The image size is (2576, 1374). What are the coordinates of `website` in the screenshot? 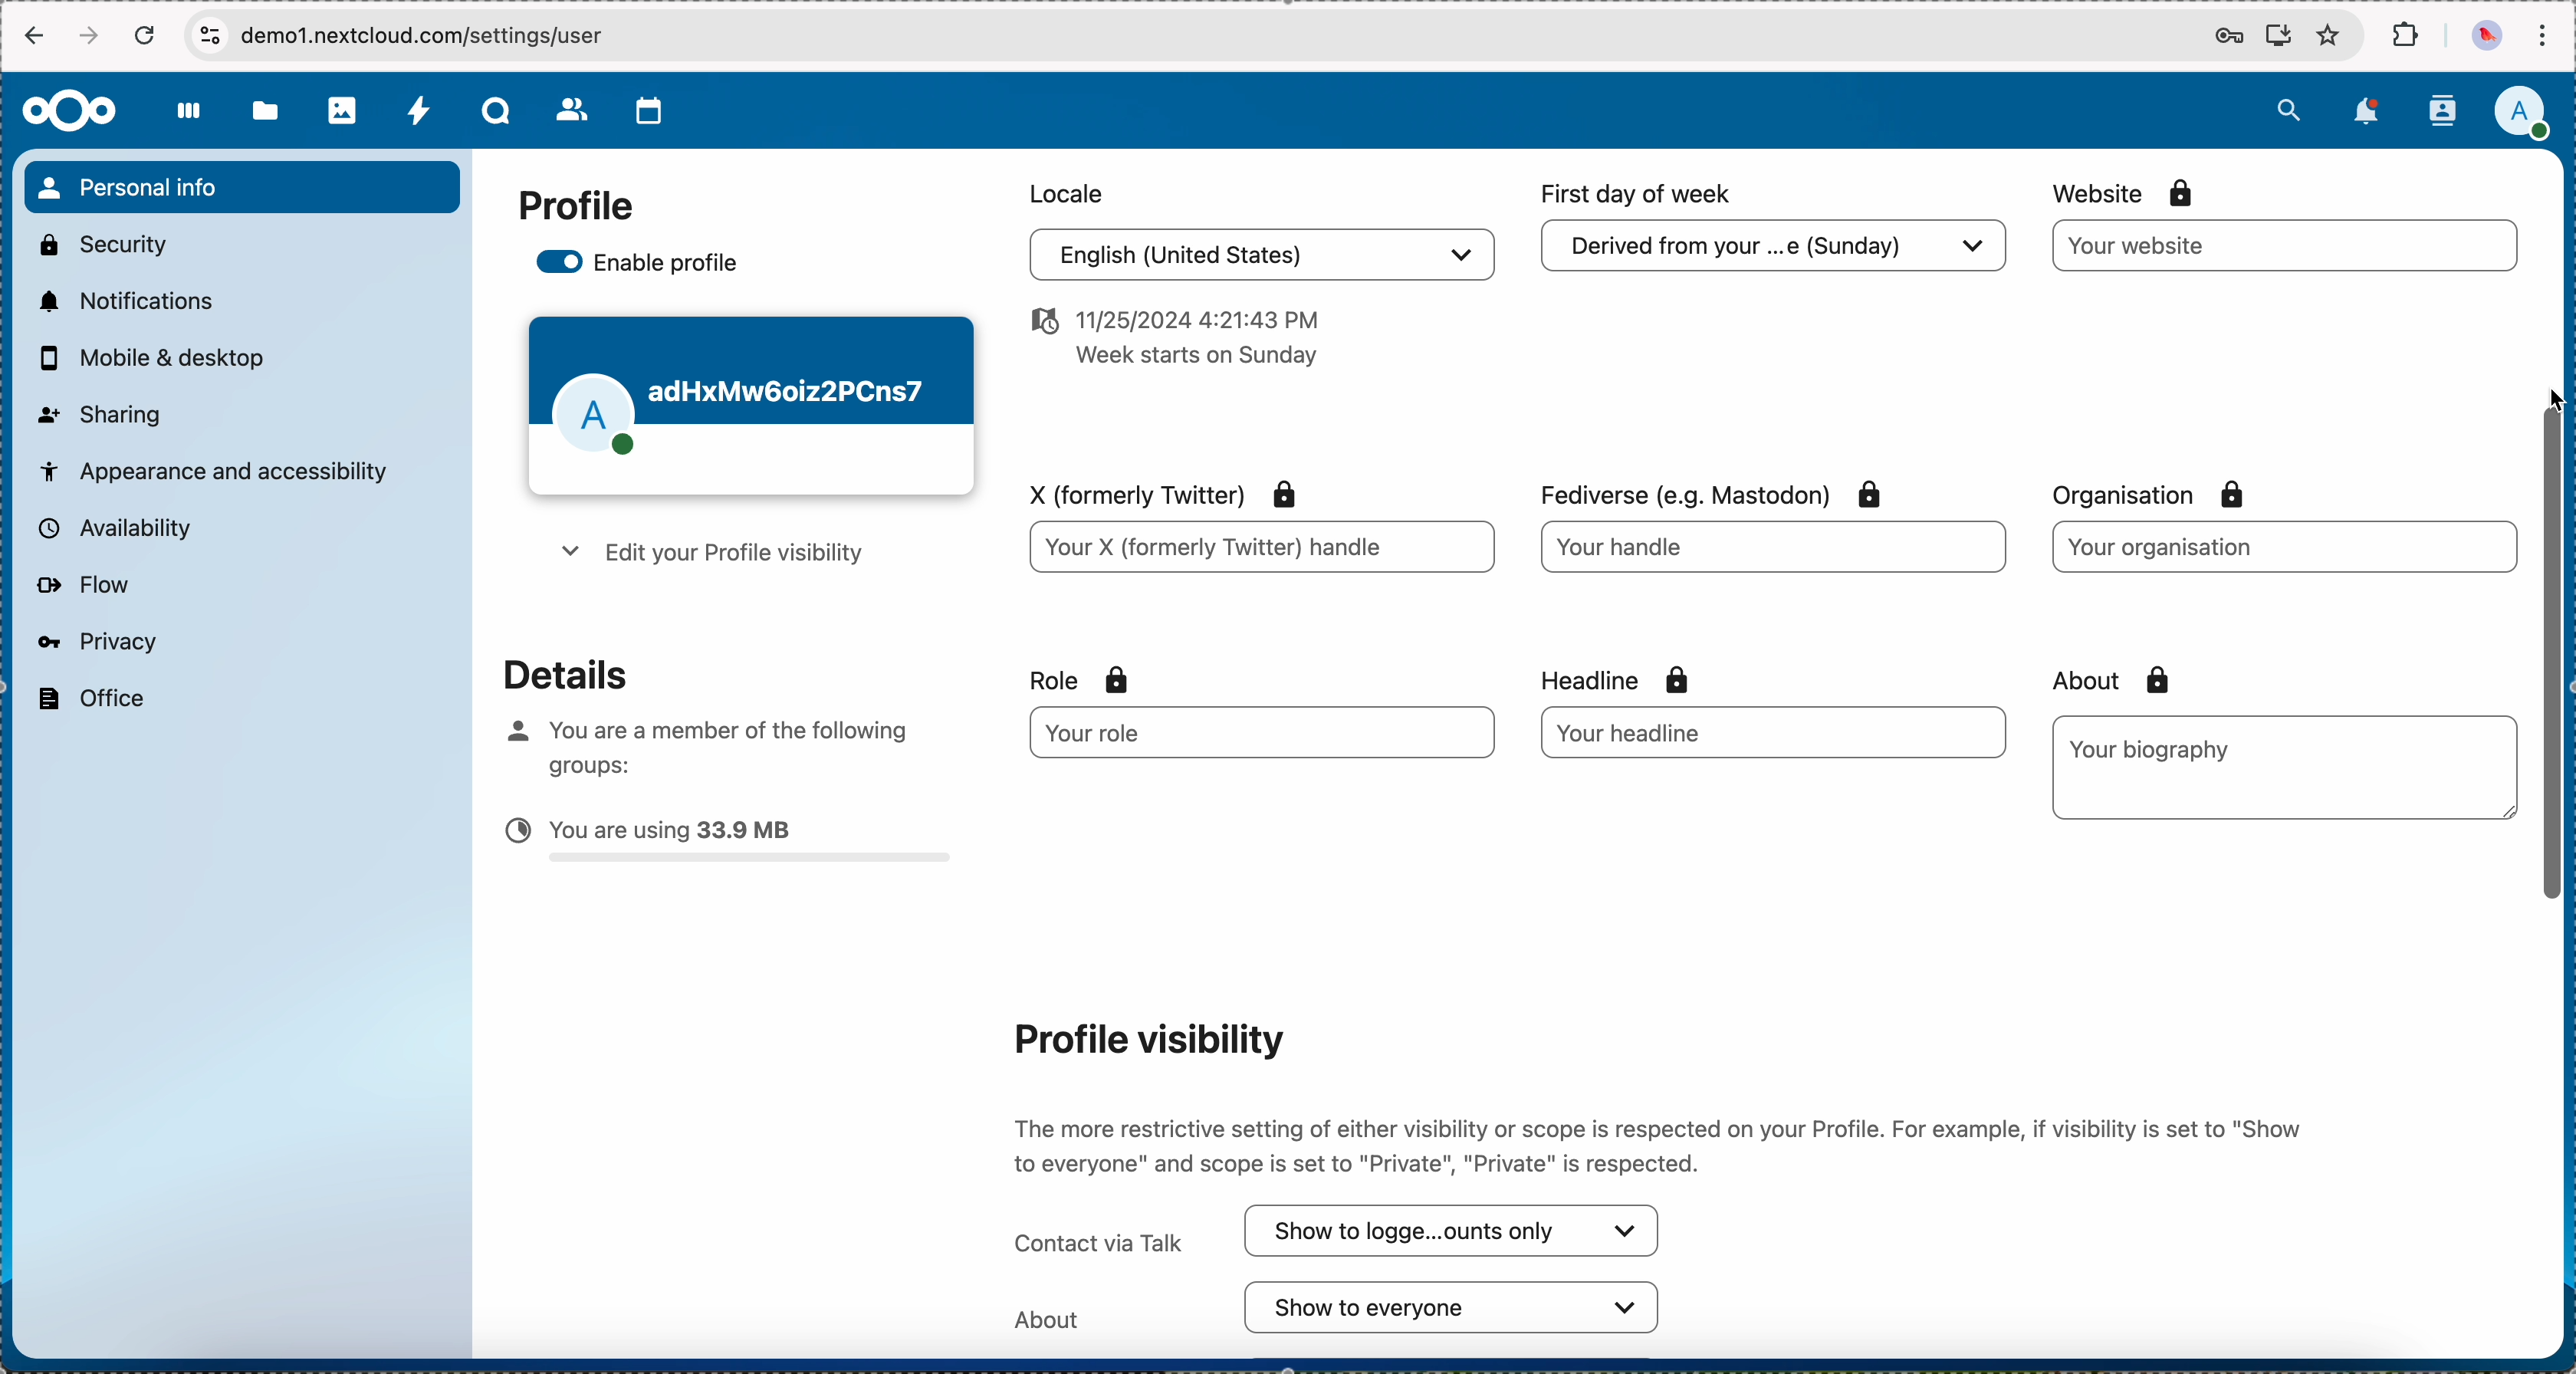 It's located at (2286, 246).